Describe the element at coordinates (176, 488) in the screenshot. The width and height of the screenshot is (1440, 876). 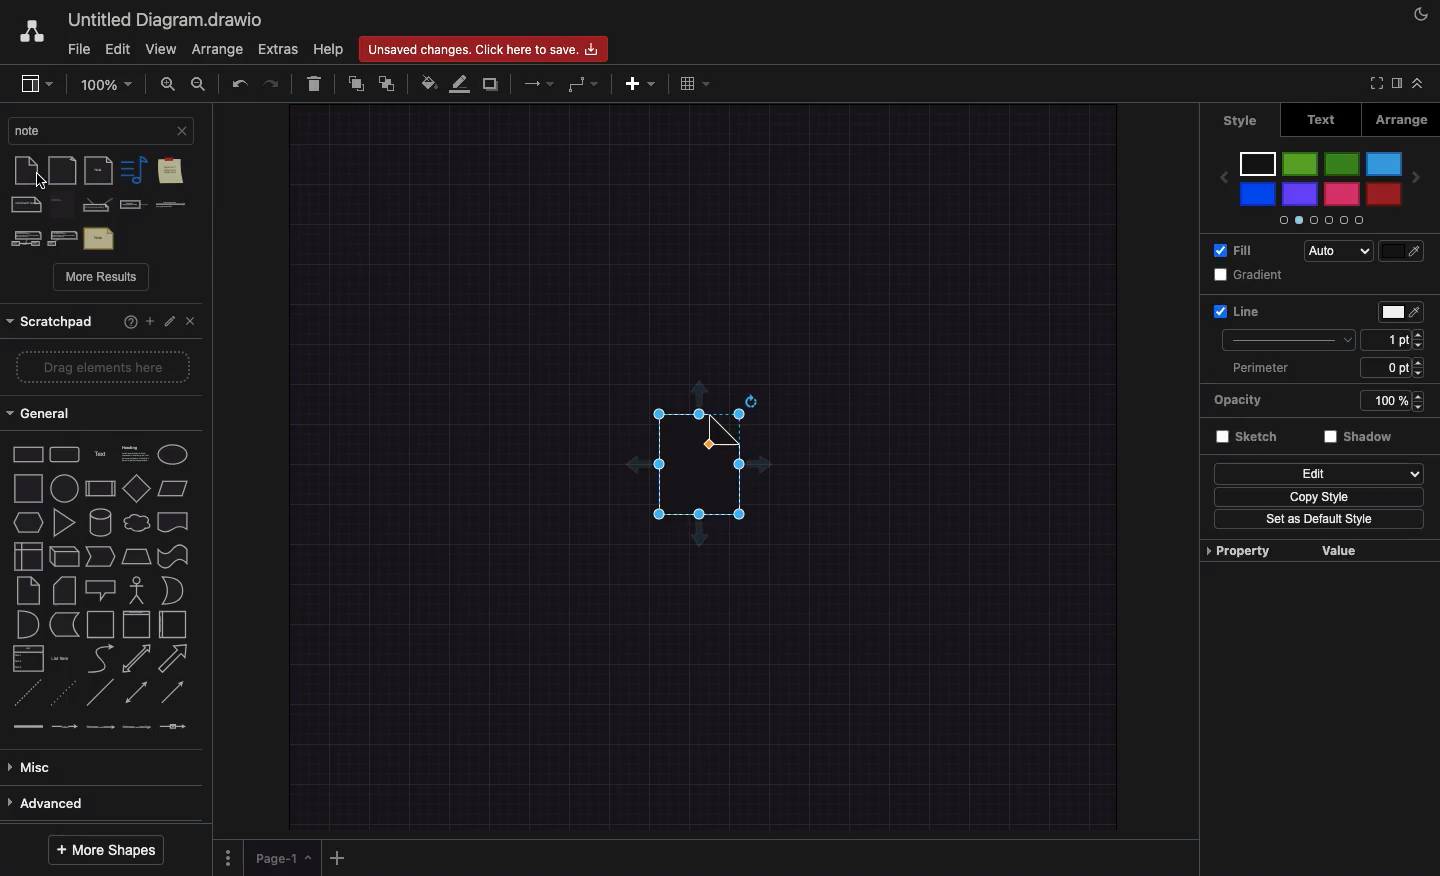
I see `paralellogram` at that location.